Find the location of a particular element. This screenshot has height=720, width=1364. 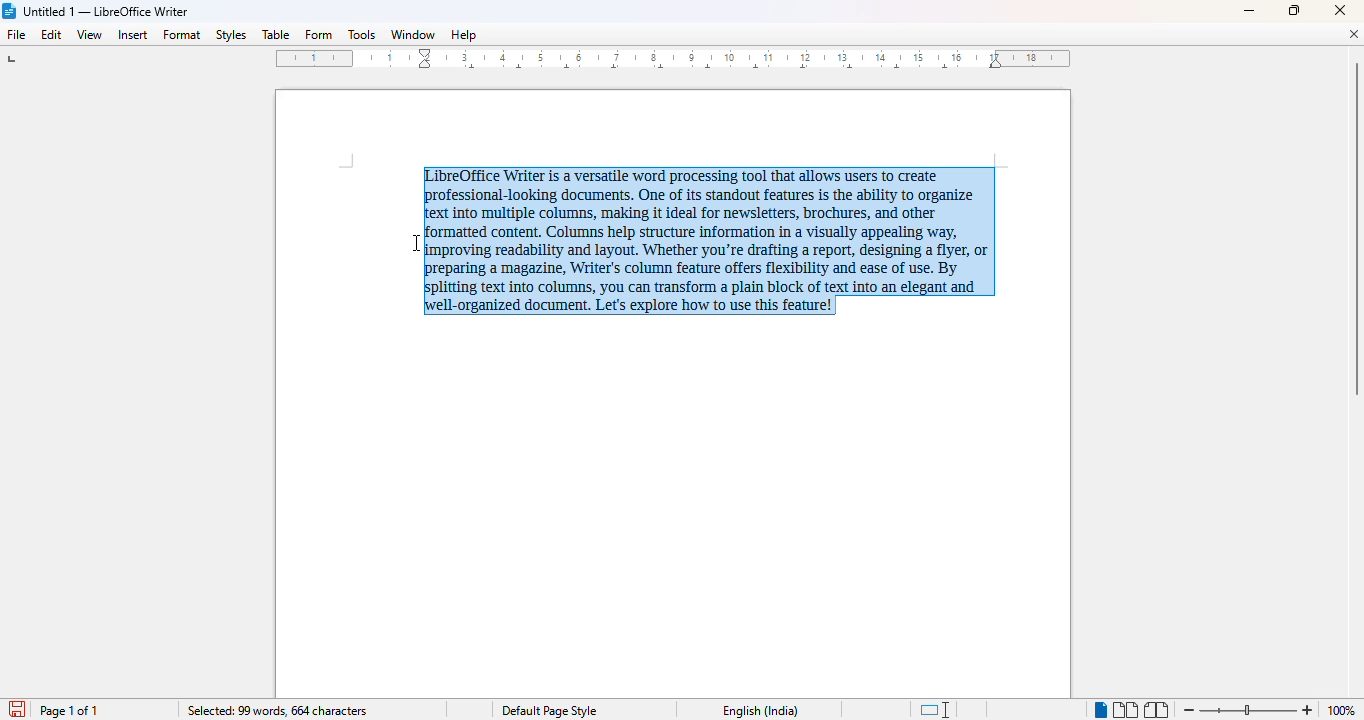

save document is located at coordinates (17, 708).